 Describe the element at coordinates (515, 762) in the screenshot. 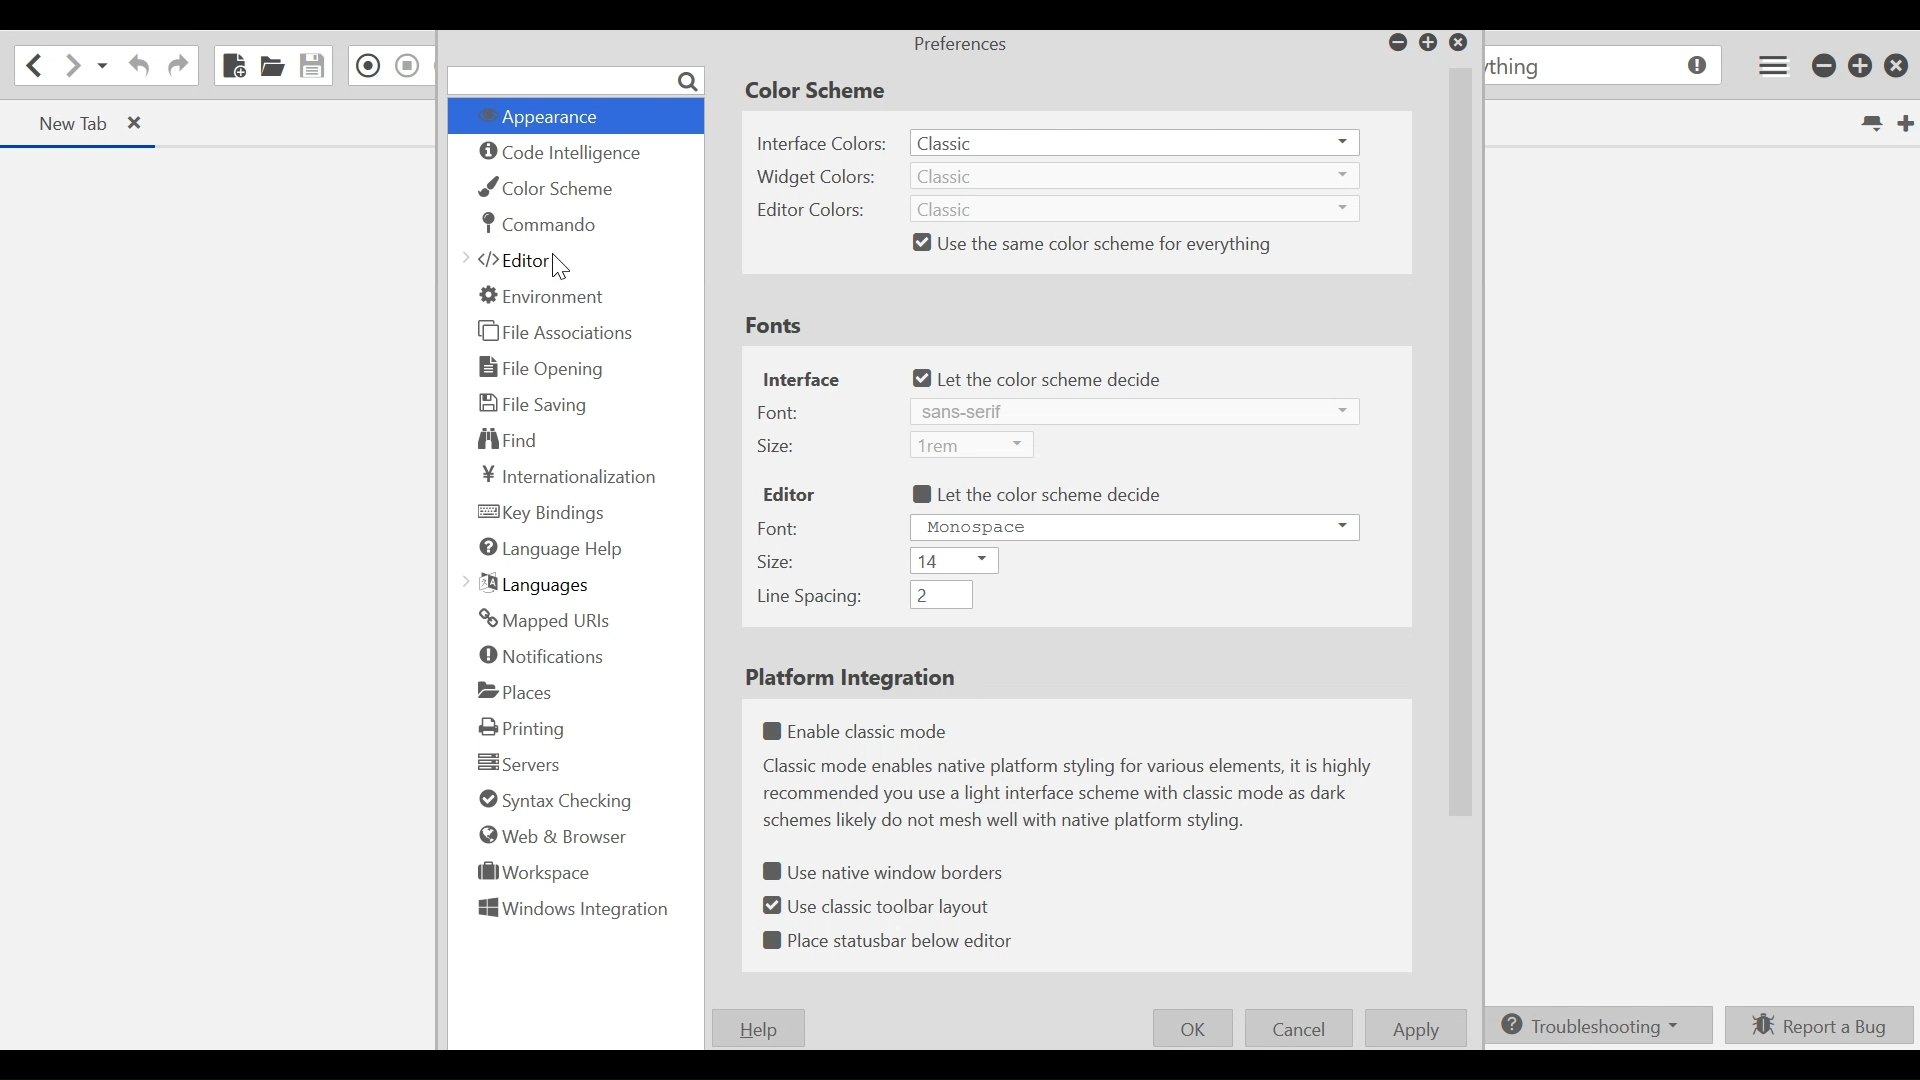

I see `Servers` at that location.